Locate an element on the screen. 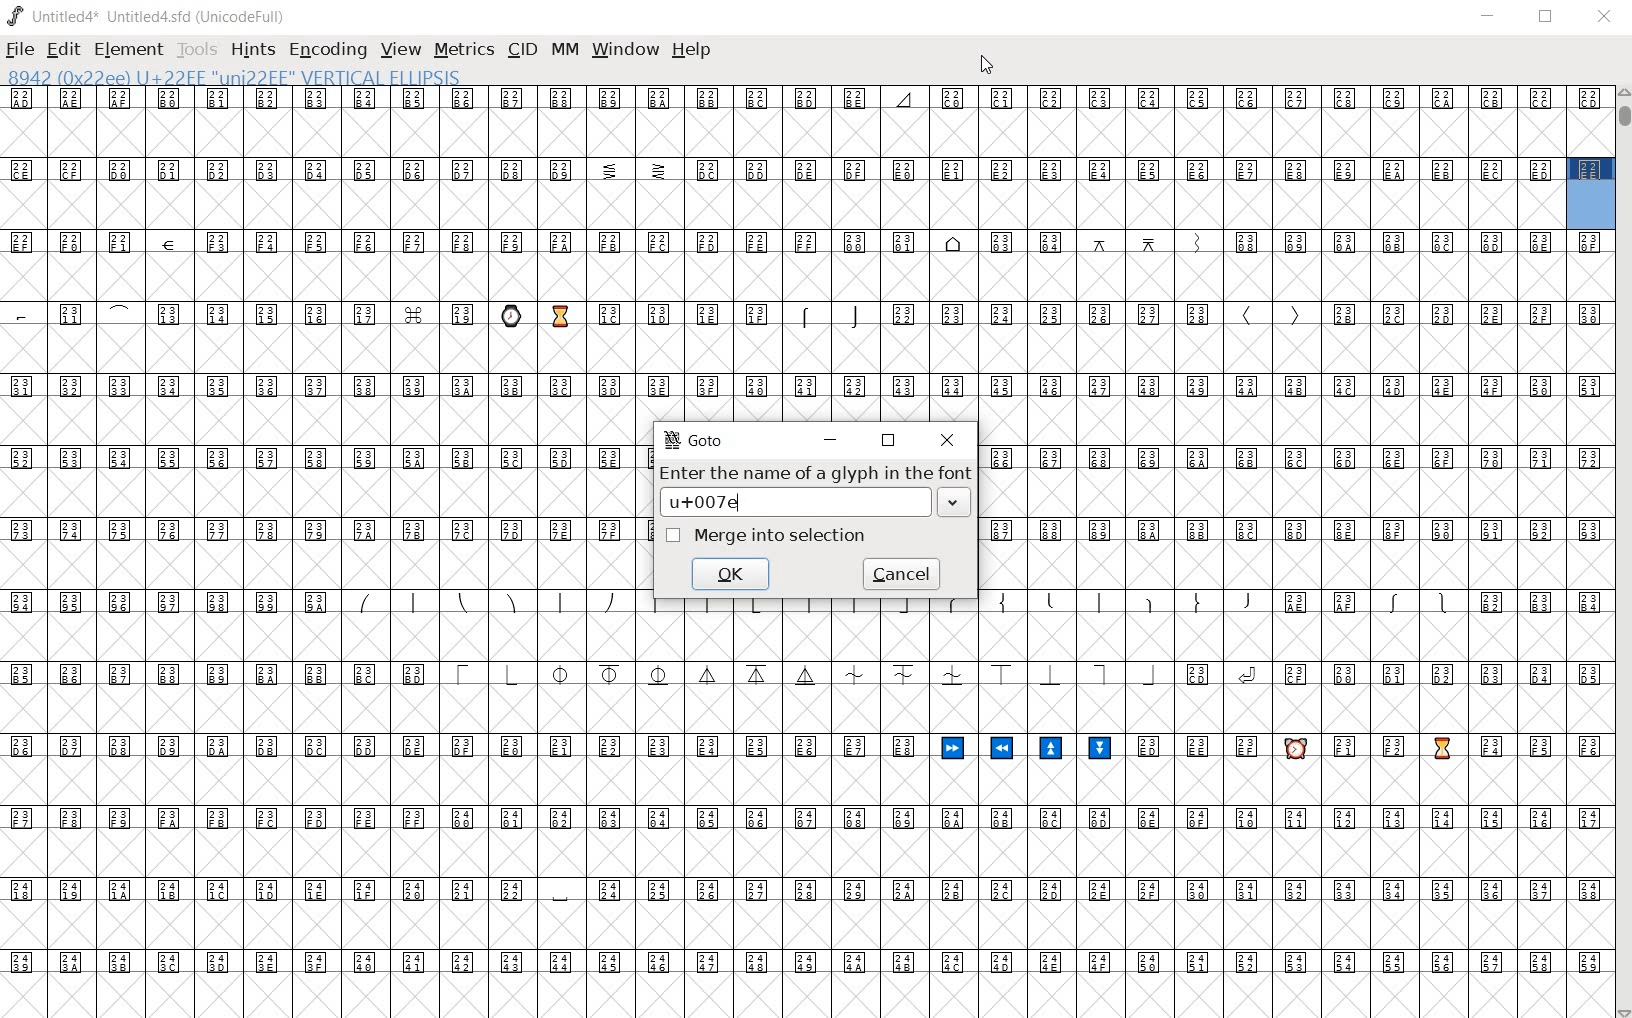 This screenshot has height=1018, width=1632. restore is located at coordinates (890, 441).